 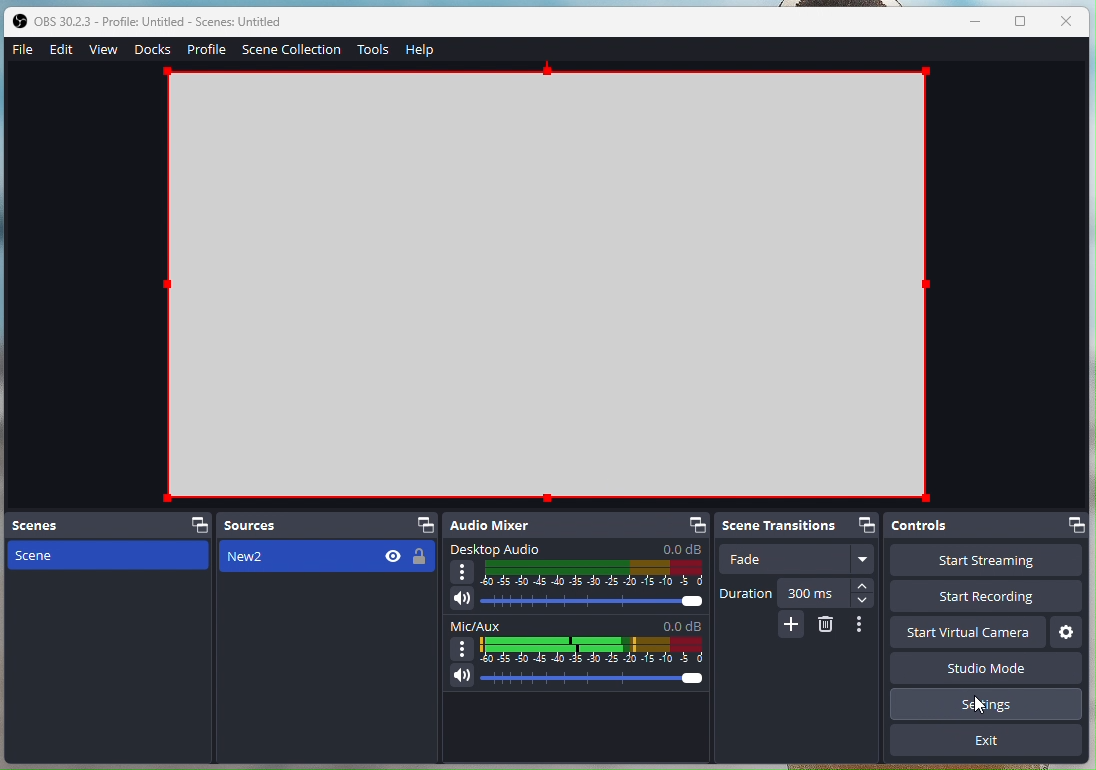 I want to click on dock options, so click(x=695, y=524).